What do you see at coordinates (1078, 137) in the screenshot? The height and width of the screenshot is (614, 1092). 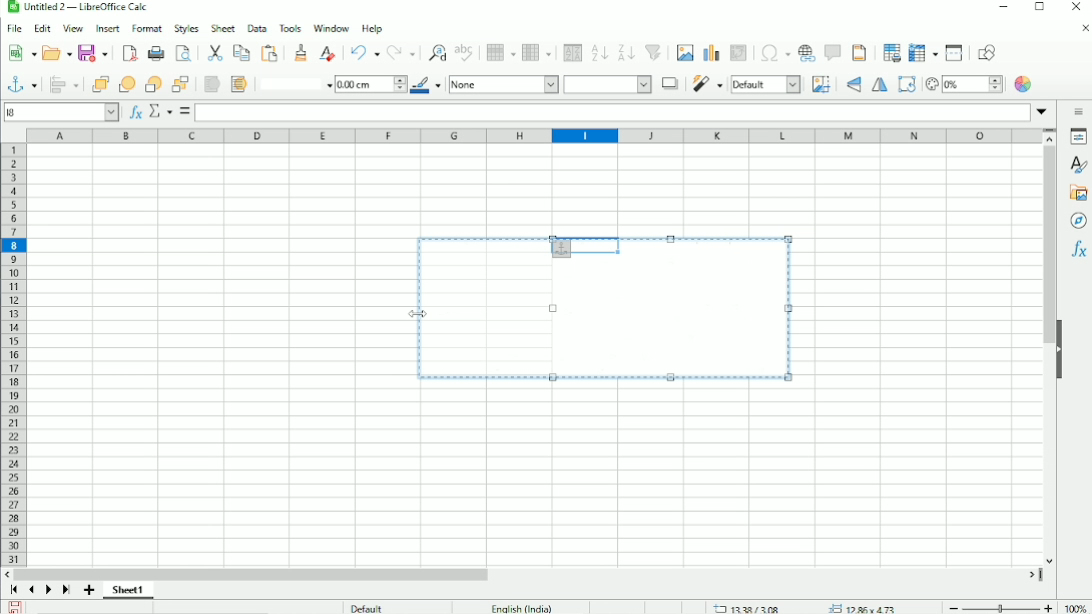 I see `Properties` at bounding box center [1078, 137].